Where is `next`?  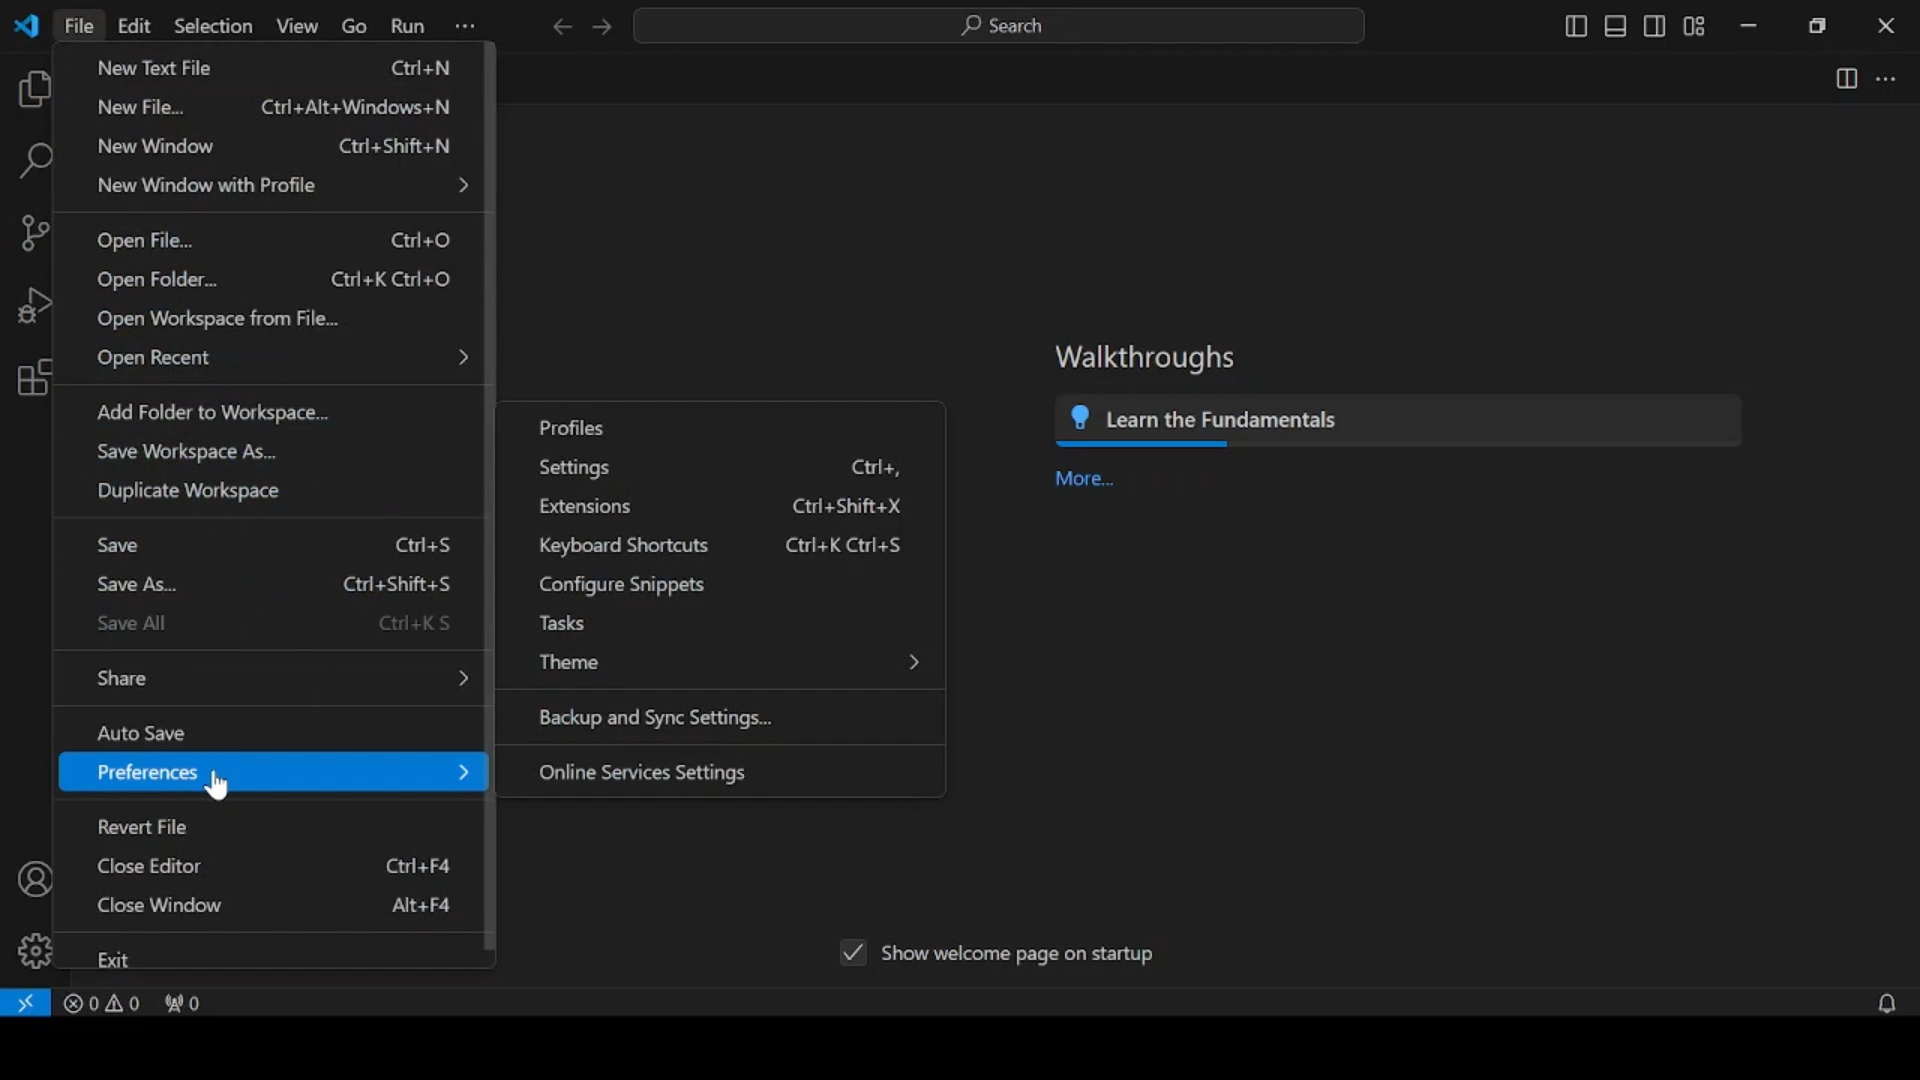 next is located at coordinates (602, 27).